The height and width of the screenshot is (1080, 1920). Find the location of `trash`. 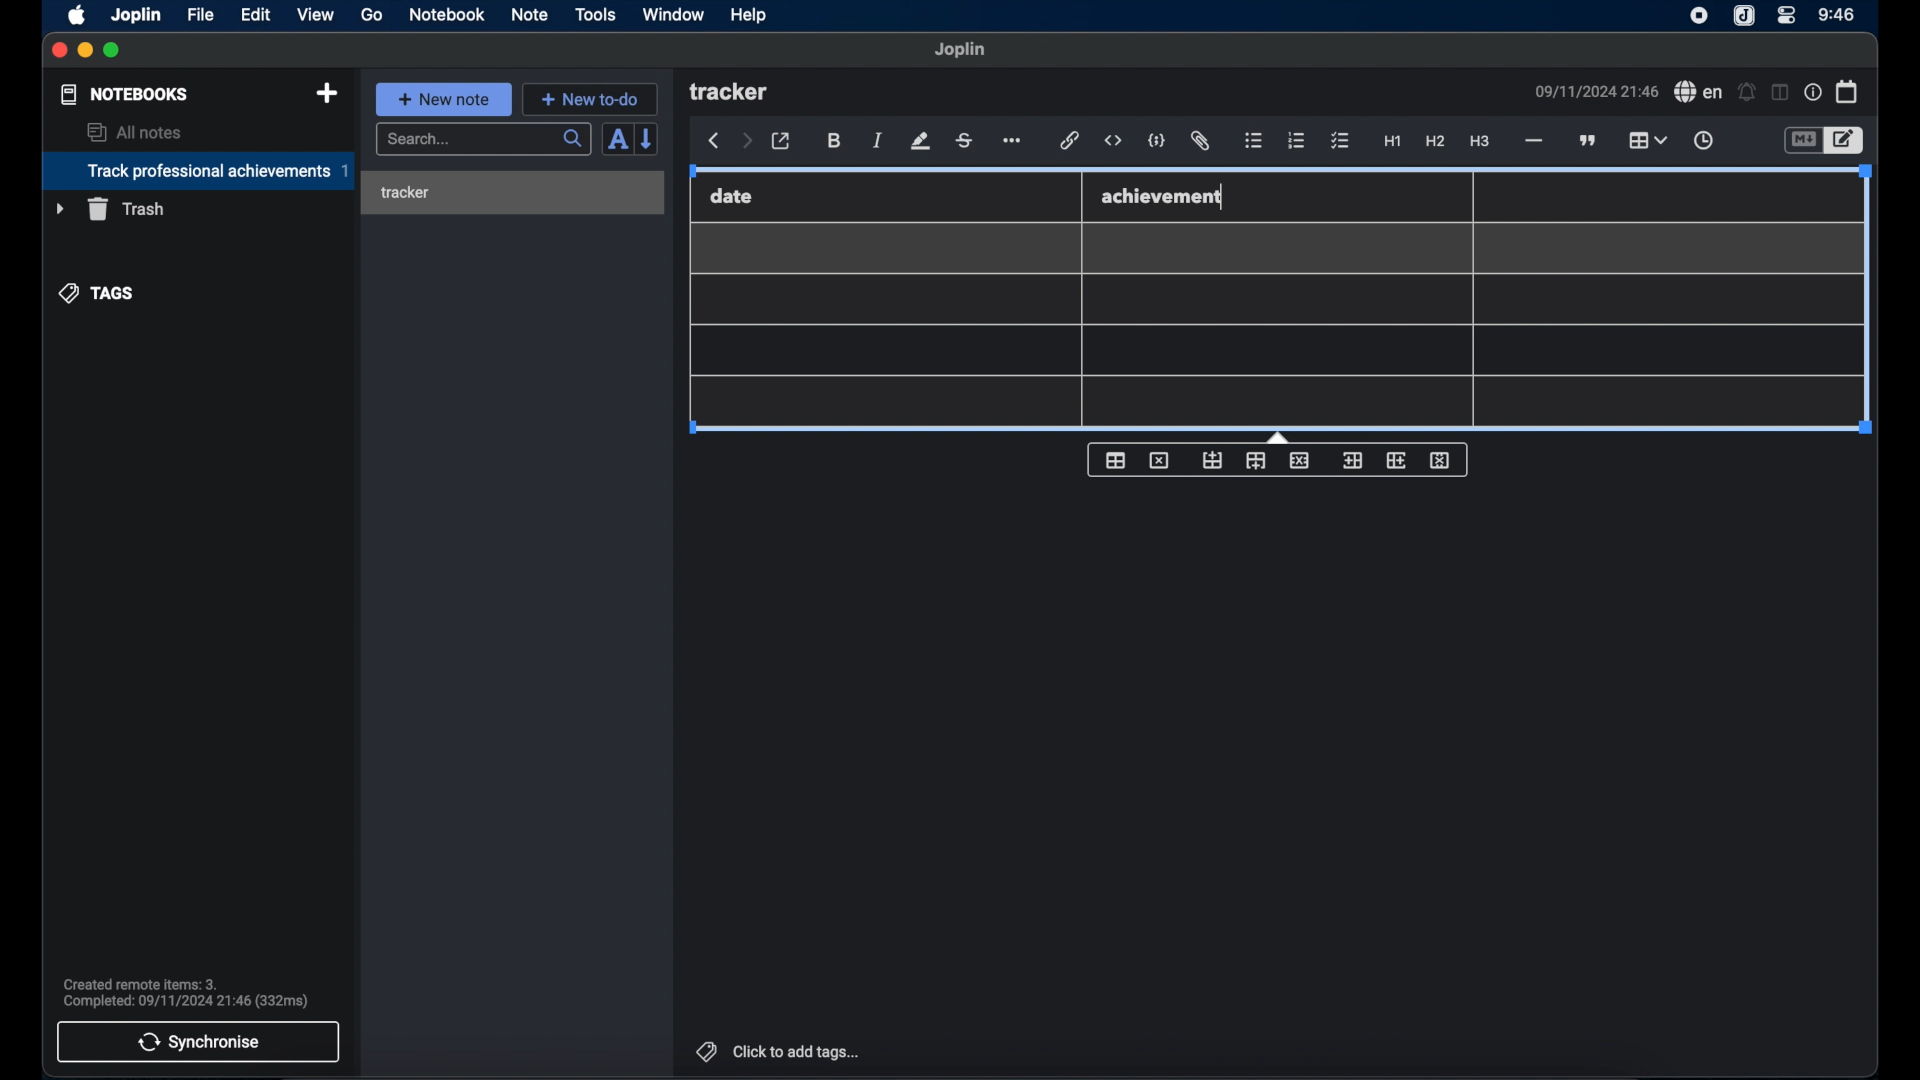

trash is located at coordinates (110, 209).